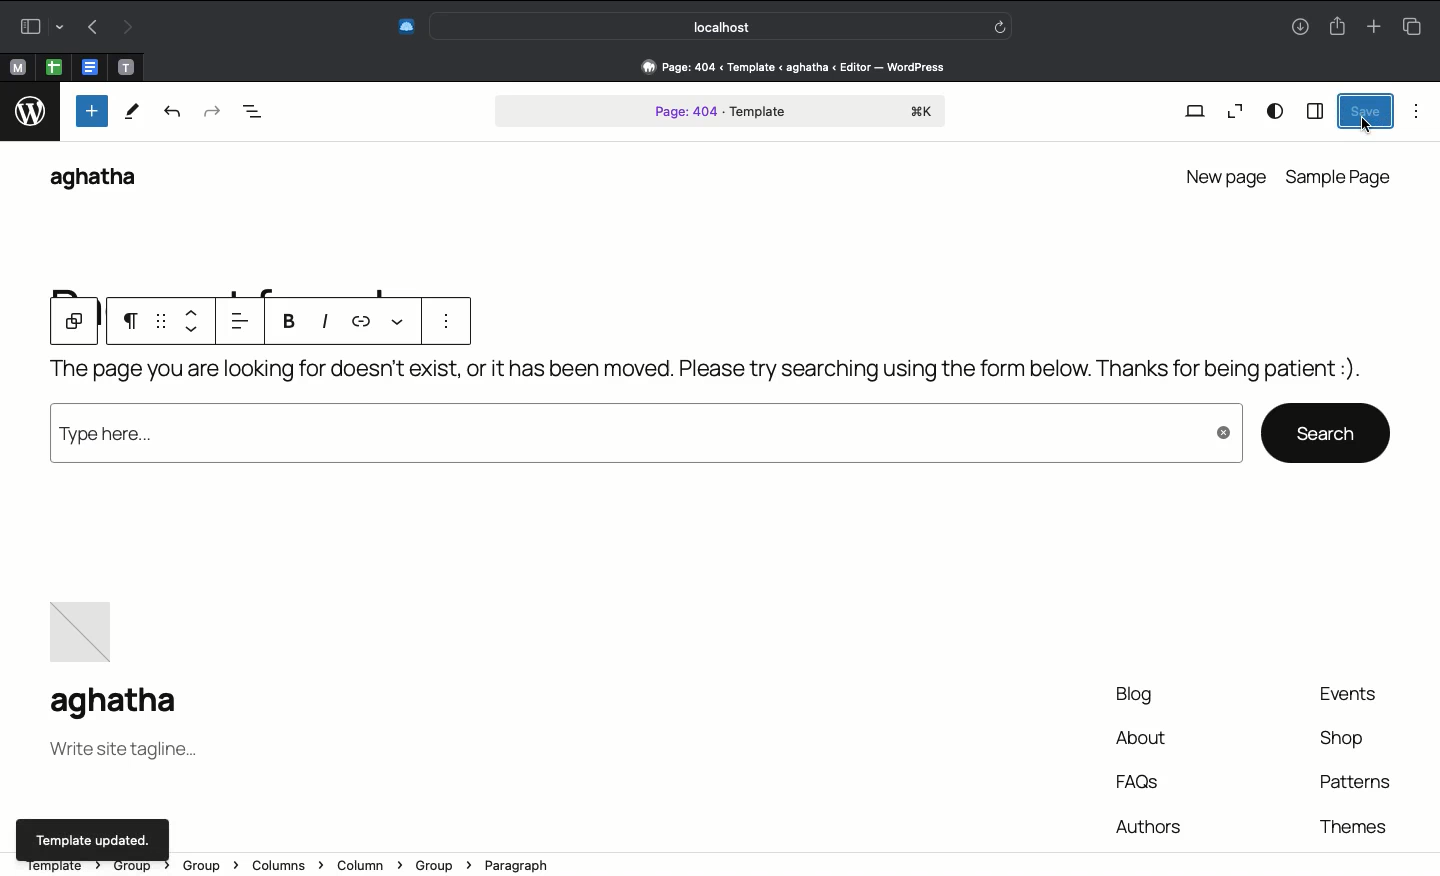  Describe the element at coordinates (1148, 823) in the screenshot. I see `authors` at that location.